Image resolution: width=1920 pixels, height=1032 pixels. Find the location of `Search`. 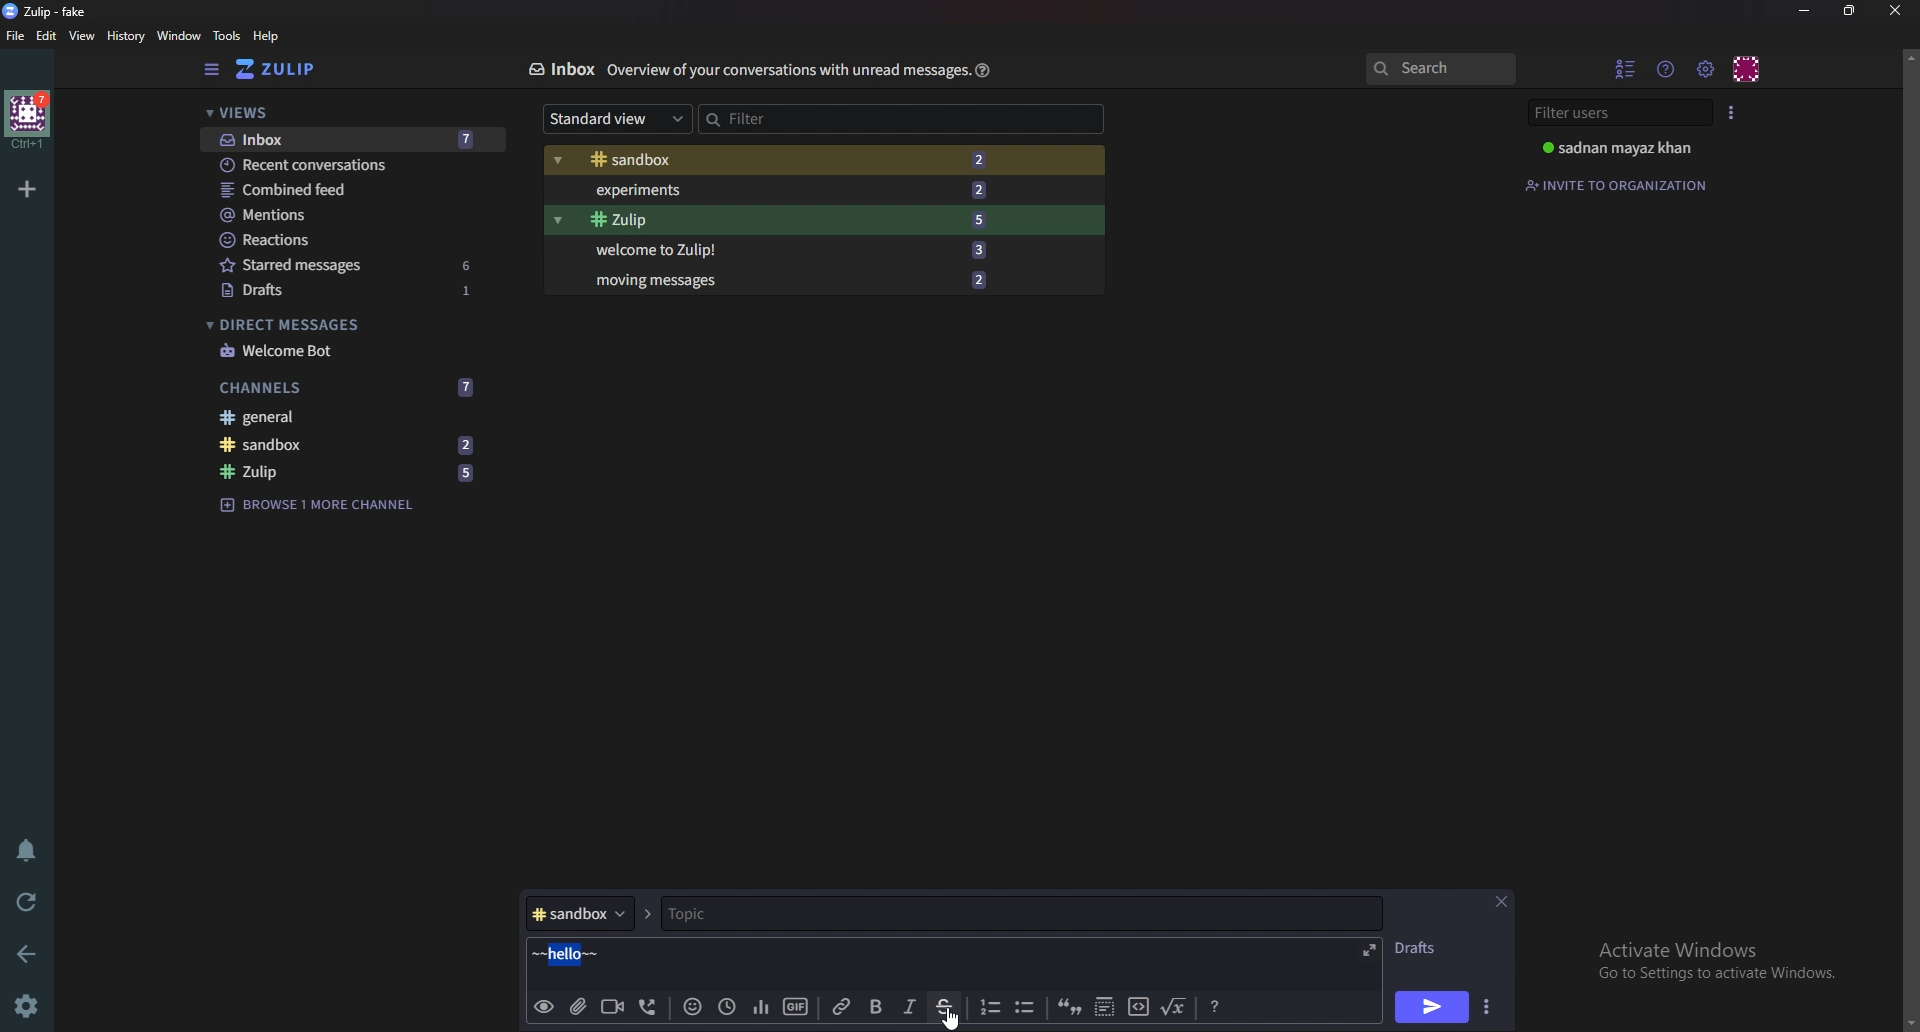

Search is located at coordinates (1444, 68).